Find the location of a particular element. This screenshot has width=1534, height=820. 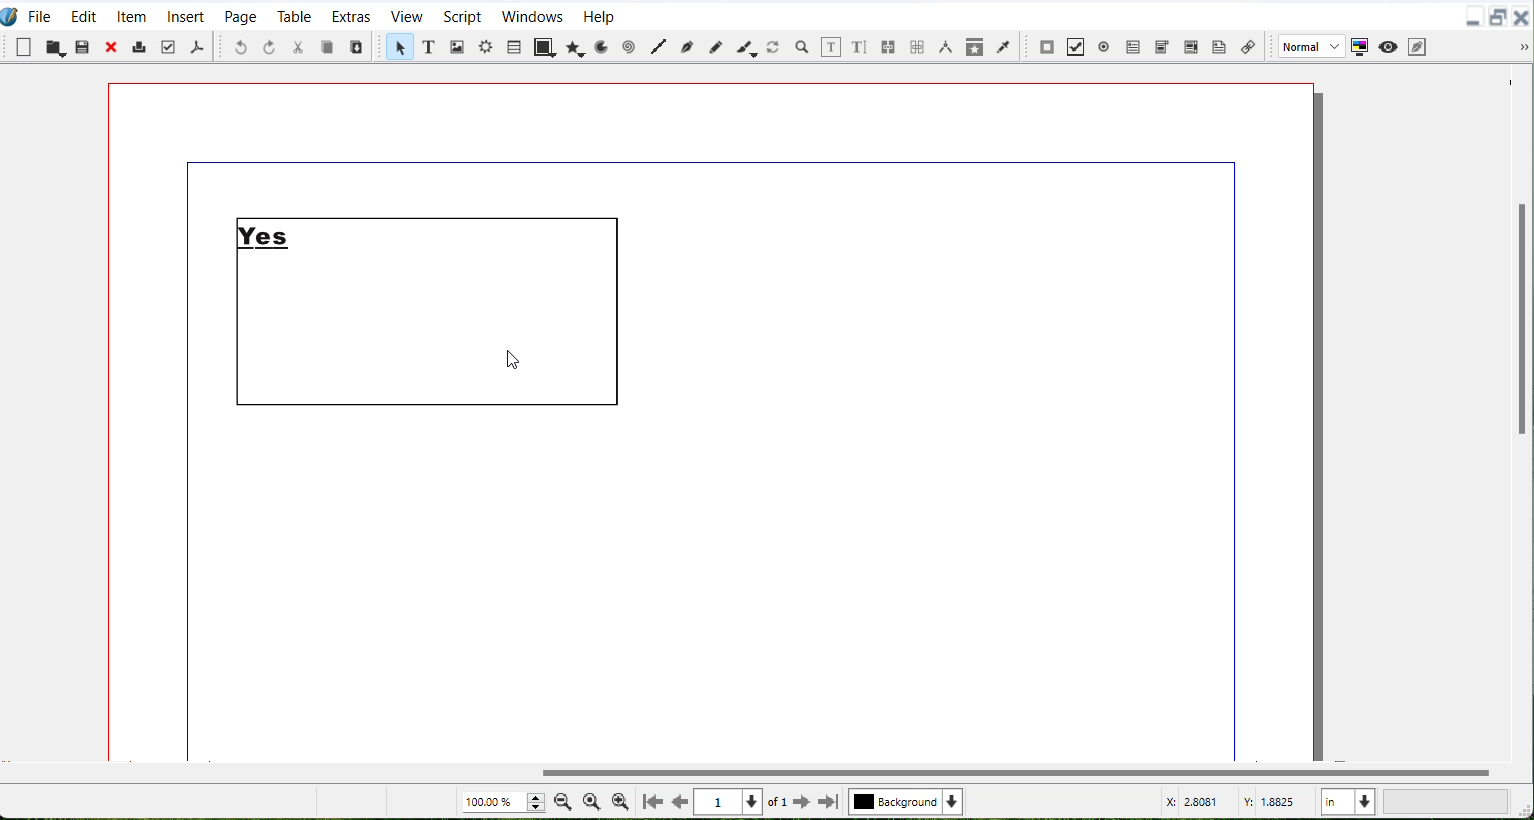

Table is located at coordinates (294, 16).